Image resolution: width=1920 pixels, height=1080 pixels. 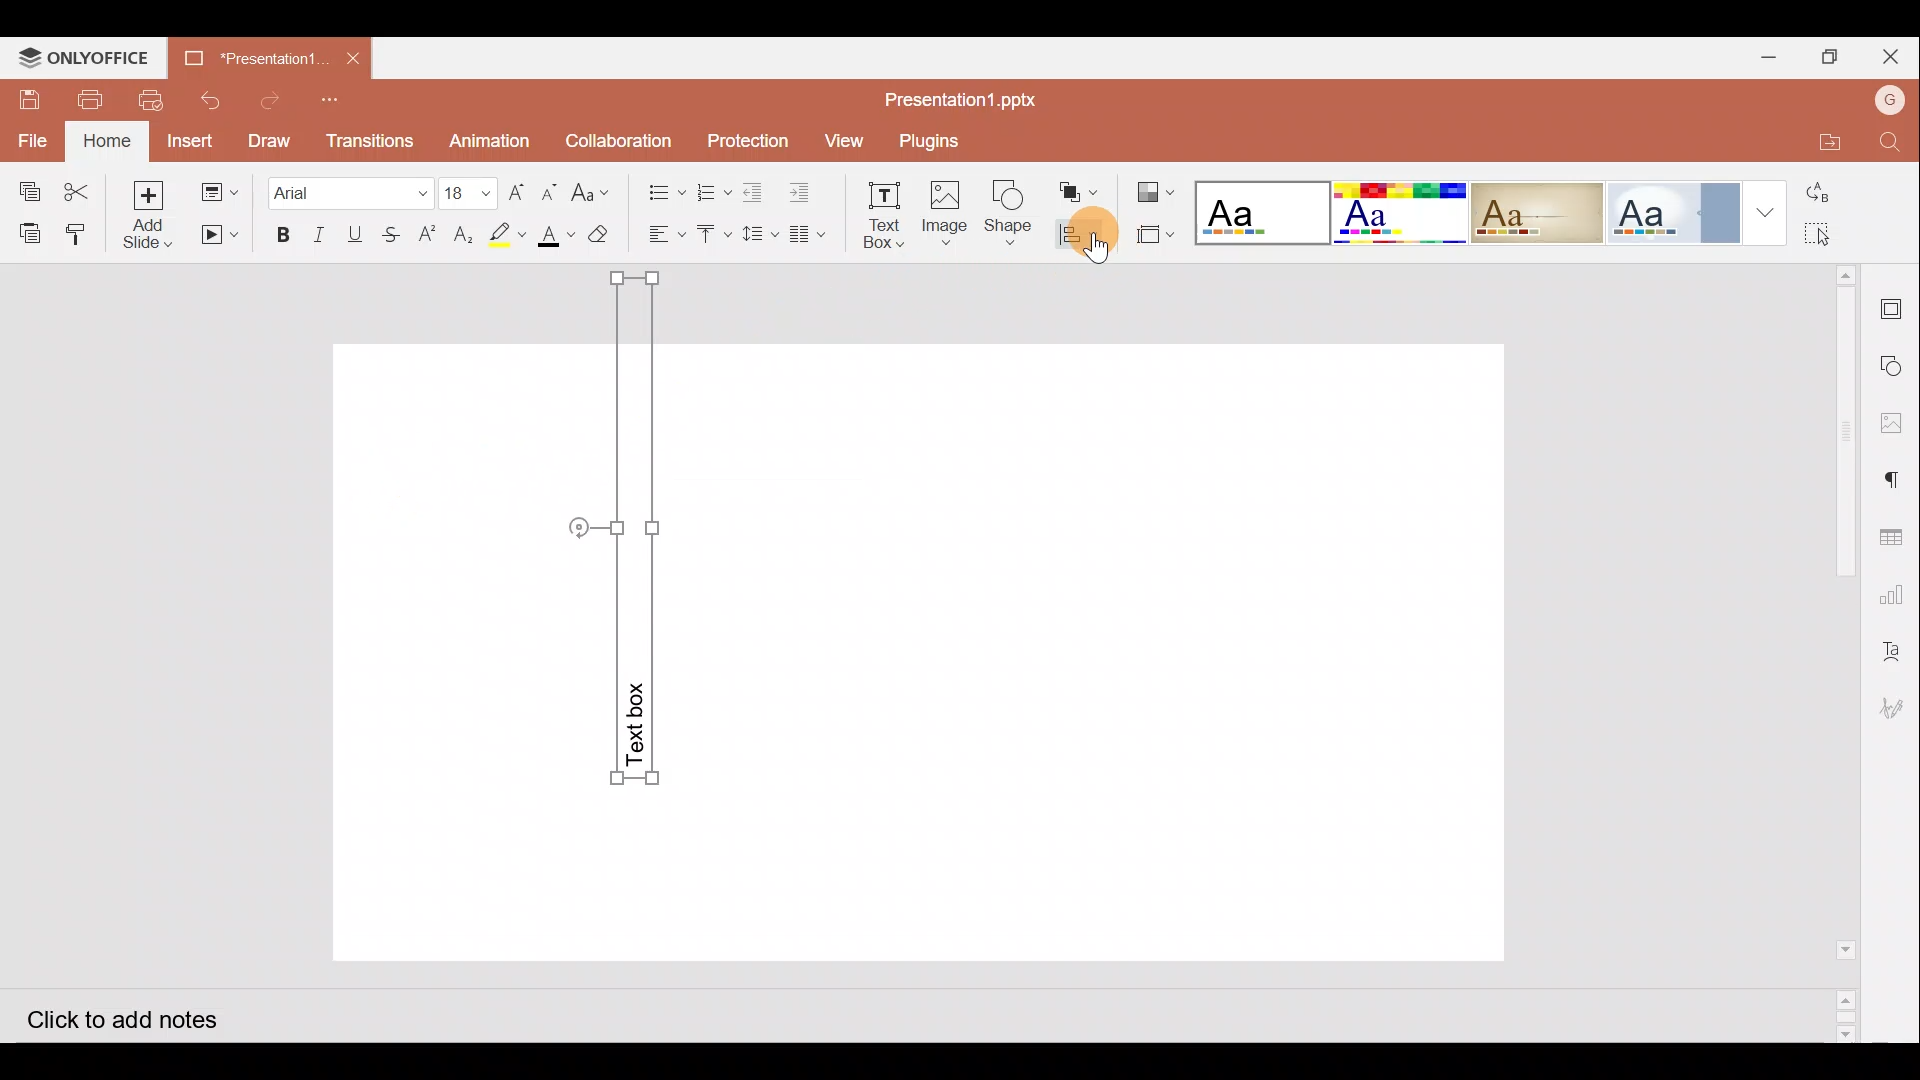 I want to click on Redo, so click(x=272, y=100).